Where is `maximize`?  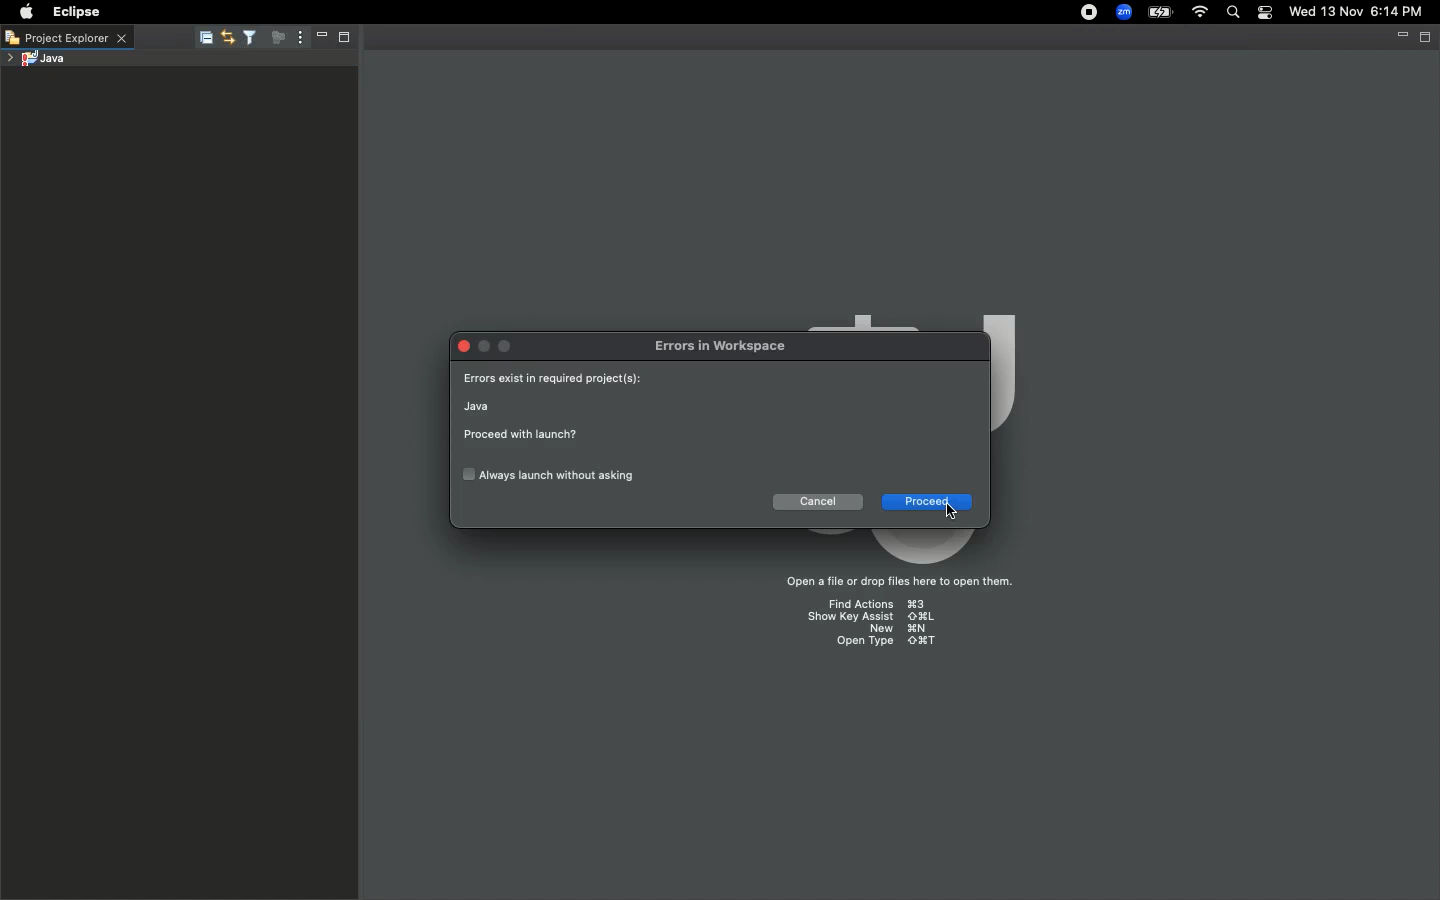
maximize is located at coordinates (507, 348).